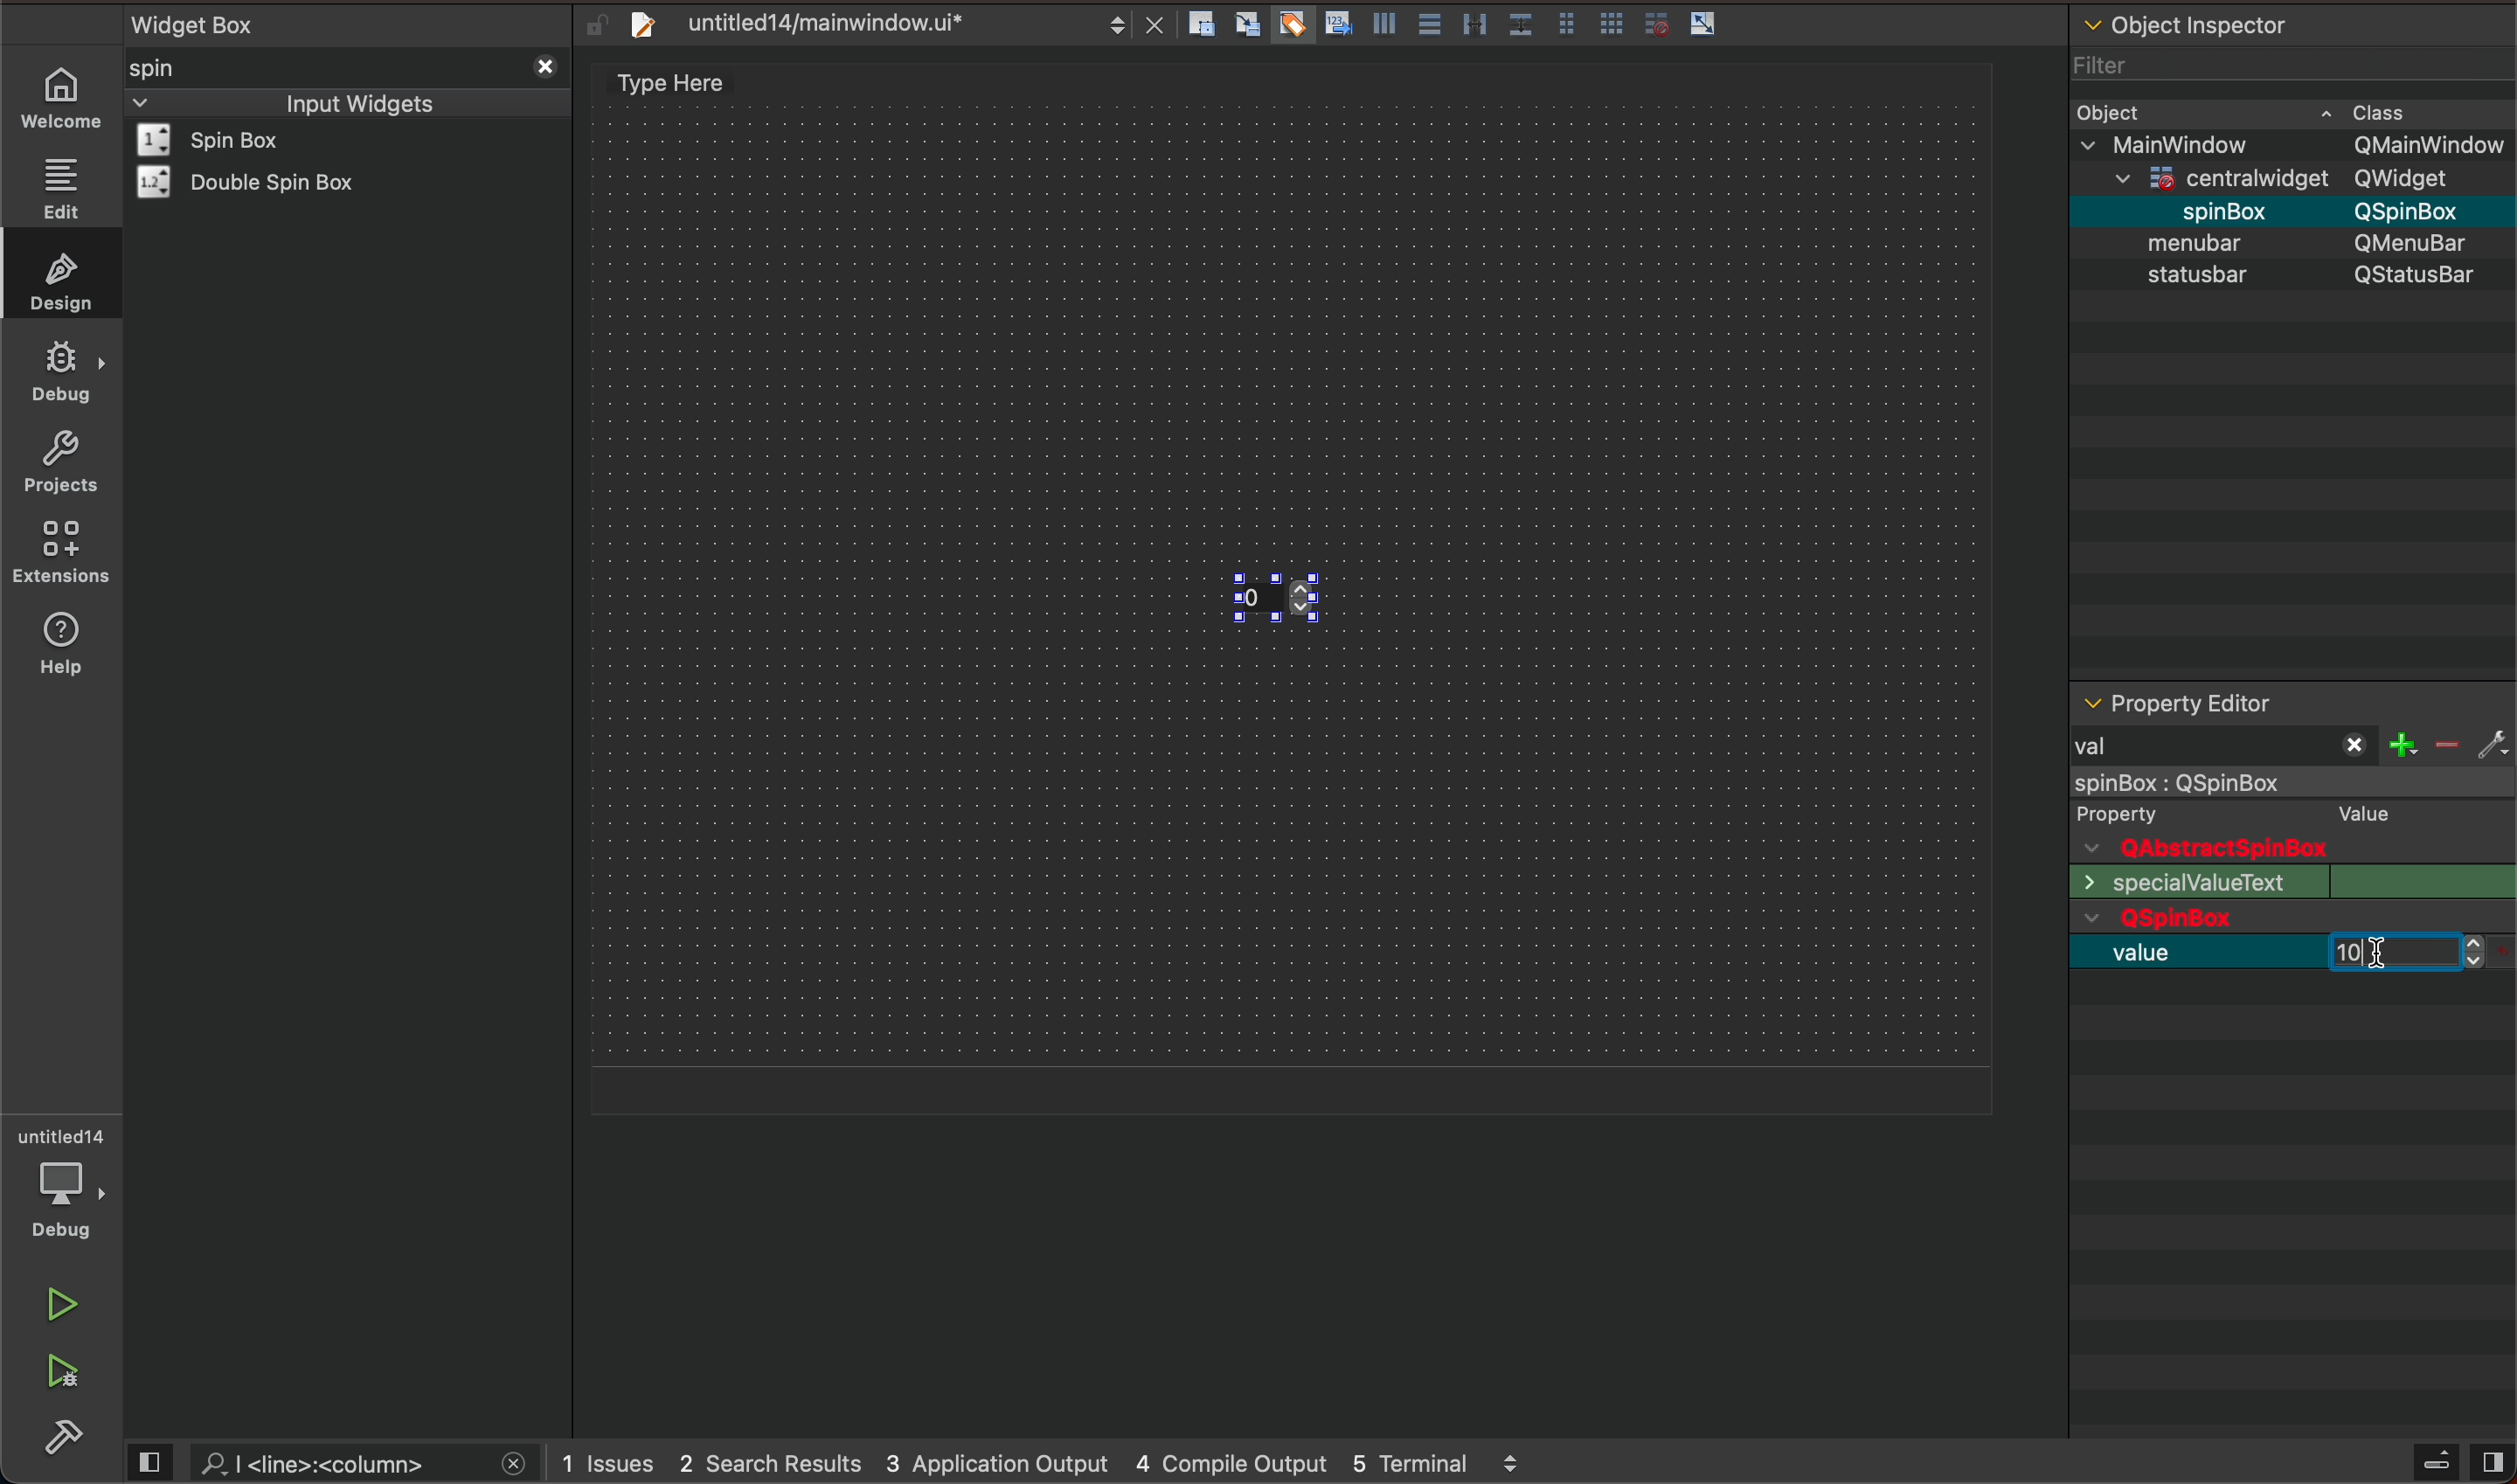  What do you see at coordinates (2427, 145) in the screenshot?
I see `` at bounding box center [2427, 145].